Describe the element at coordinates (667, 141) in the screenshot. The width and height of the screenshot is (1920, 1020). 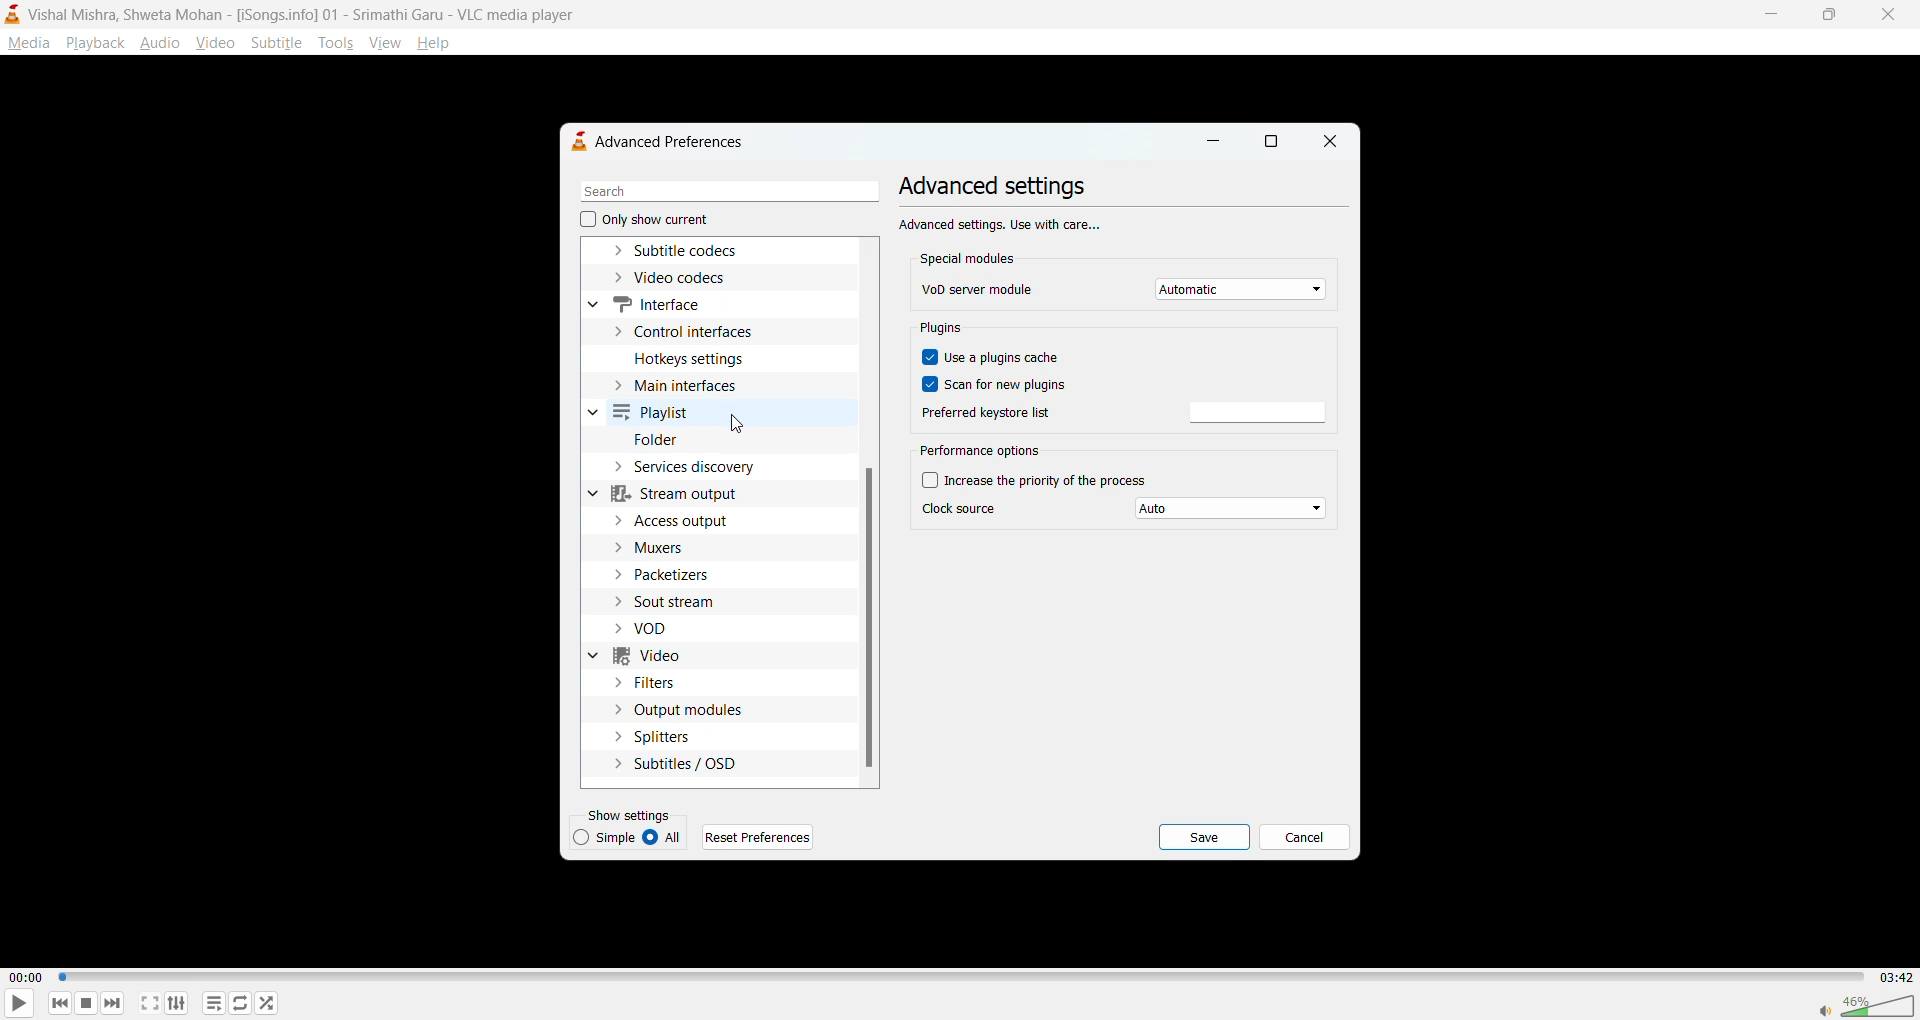
I see `advanced preferences` at that location.